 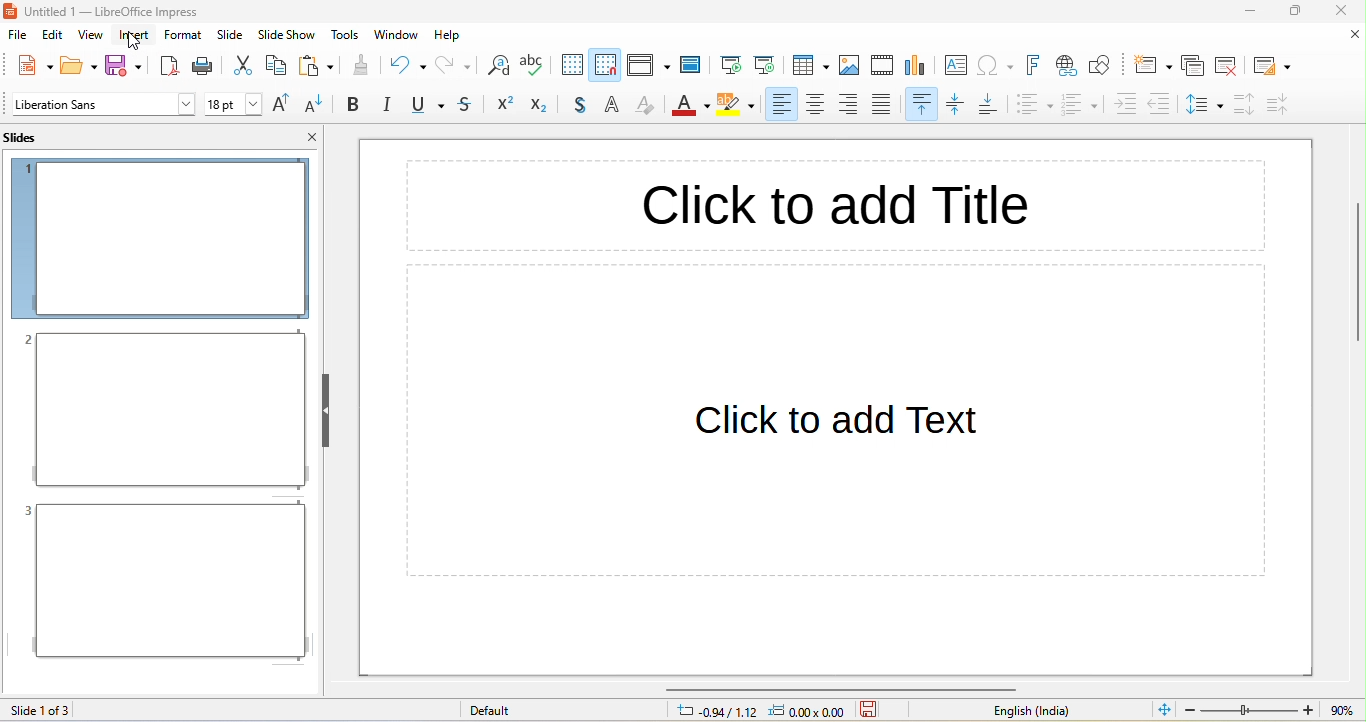 What do you see at coordinates (1080, 106) in the screenshot?
I see `ordered list` at bounding box center [1080, 106].